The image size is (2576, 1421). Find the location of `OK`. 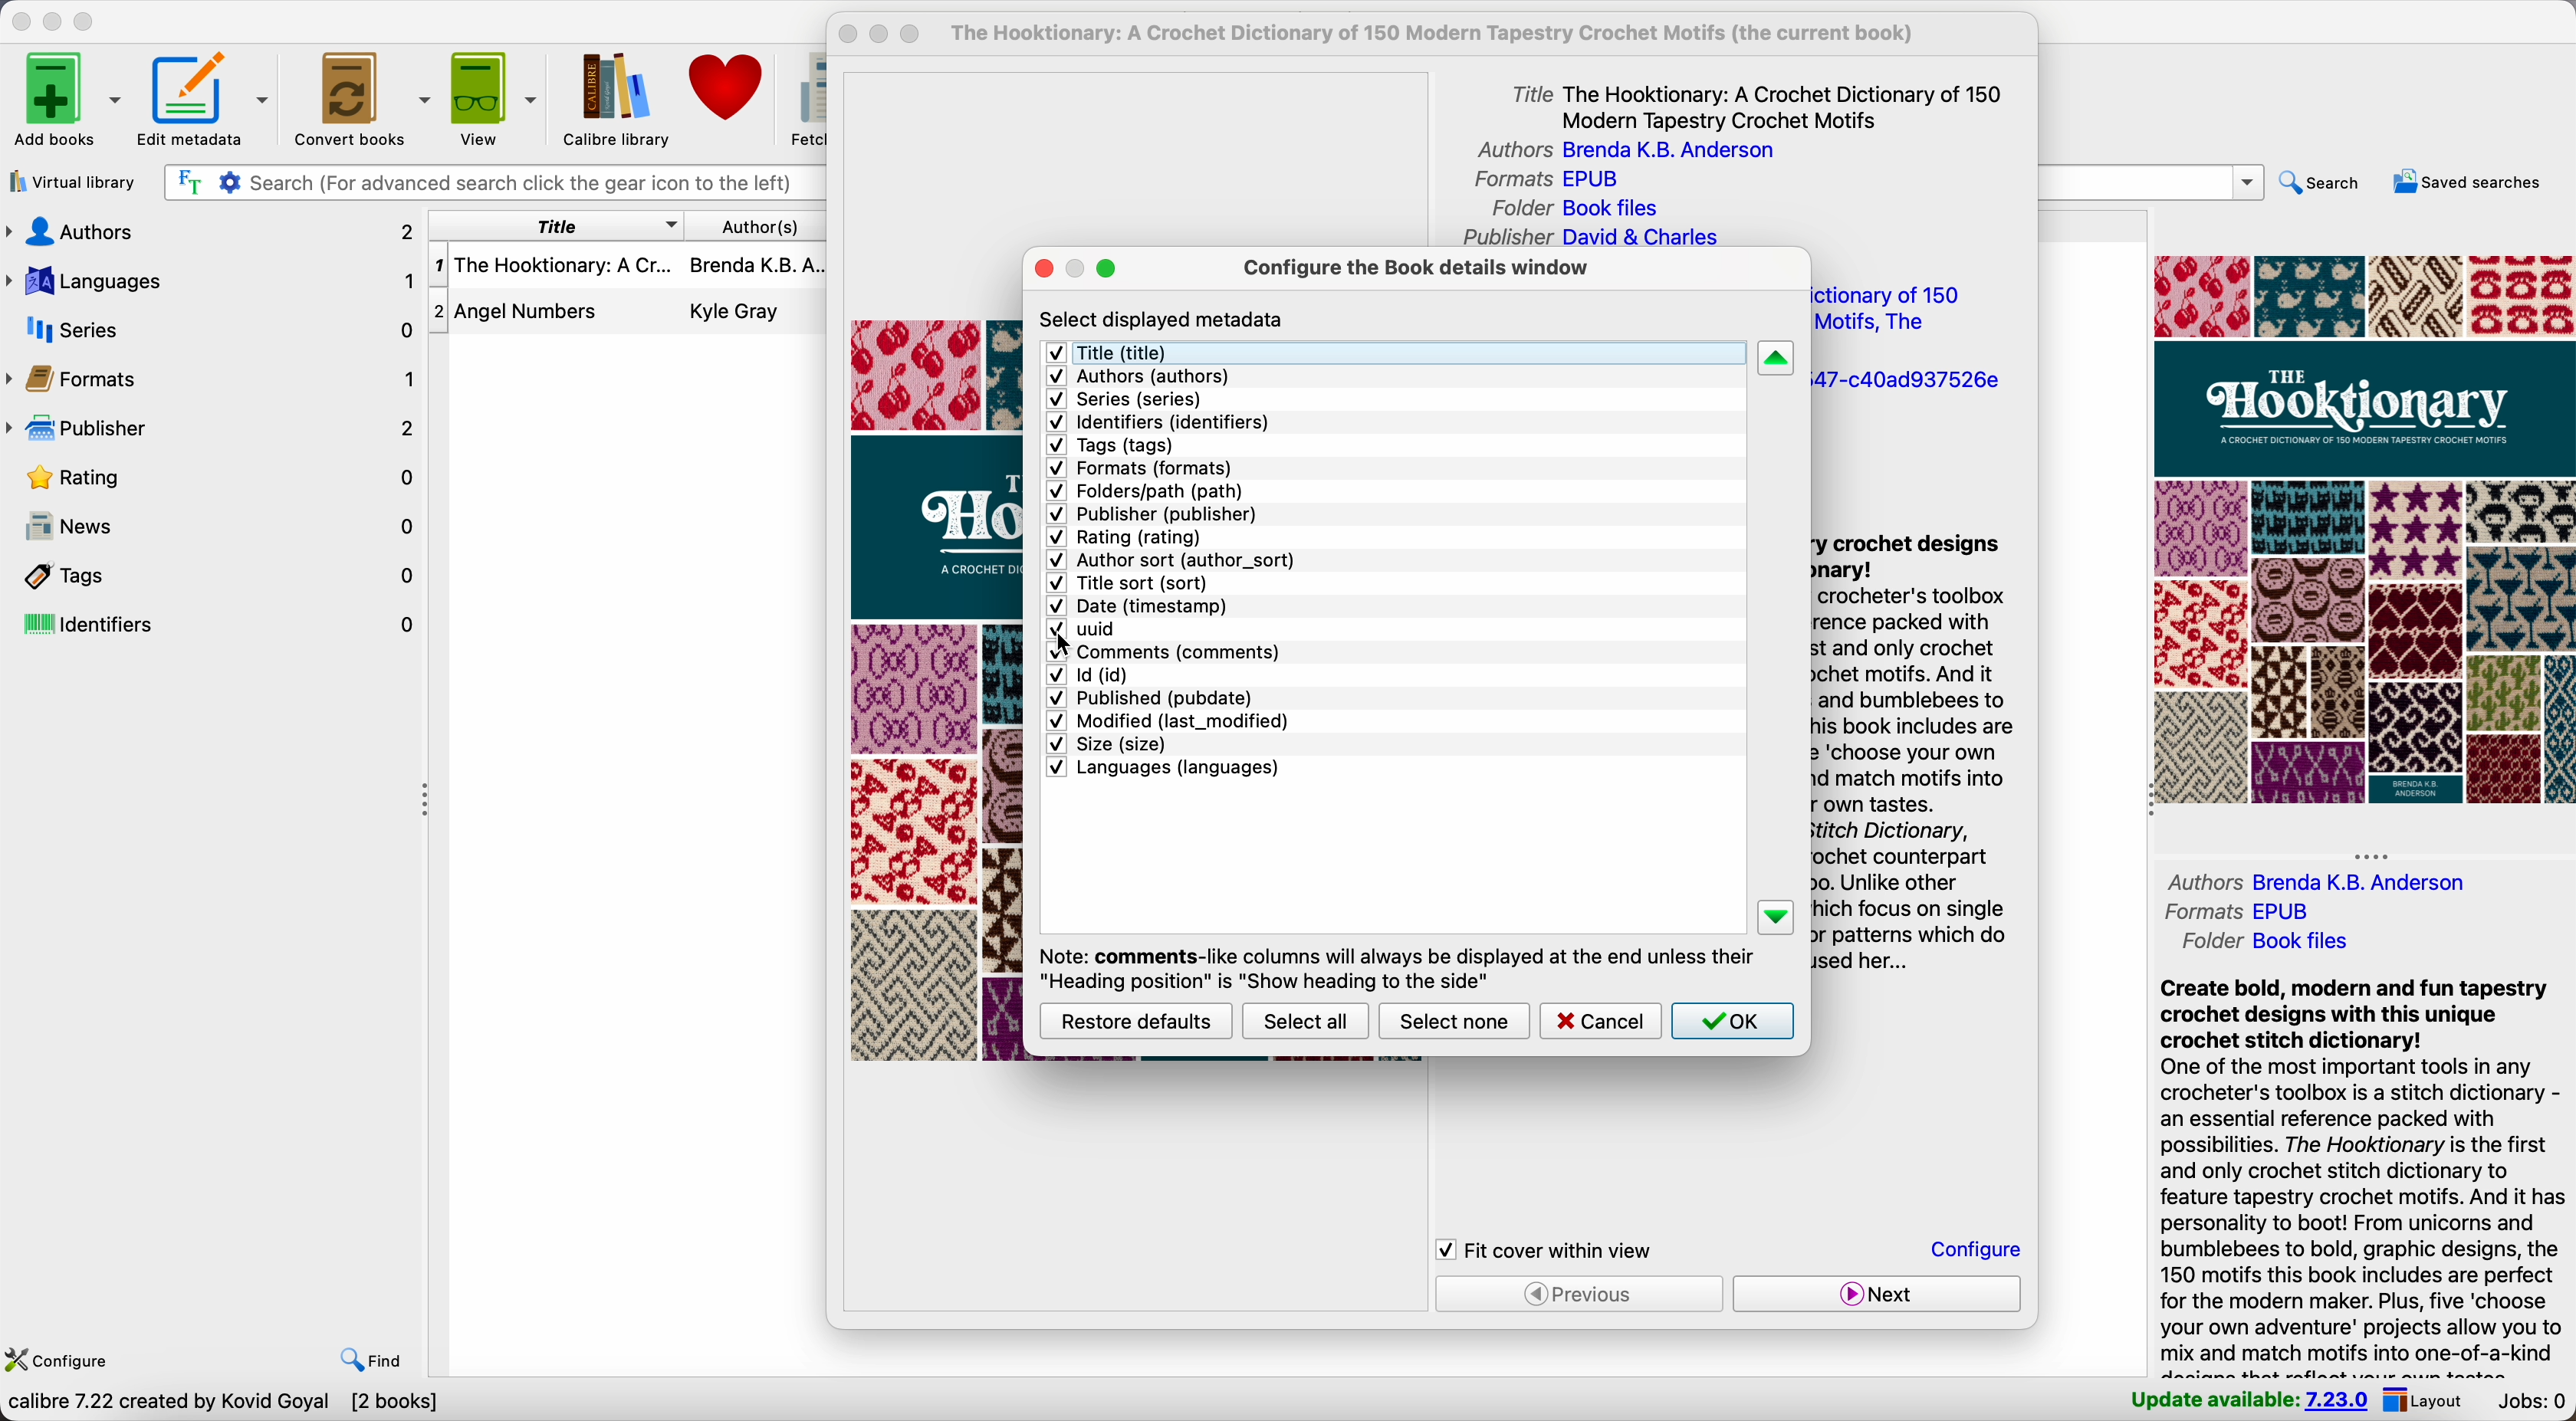

OK is located at coordinates (1733, 1021).